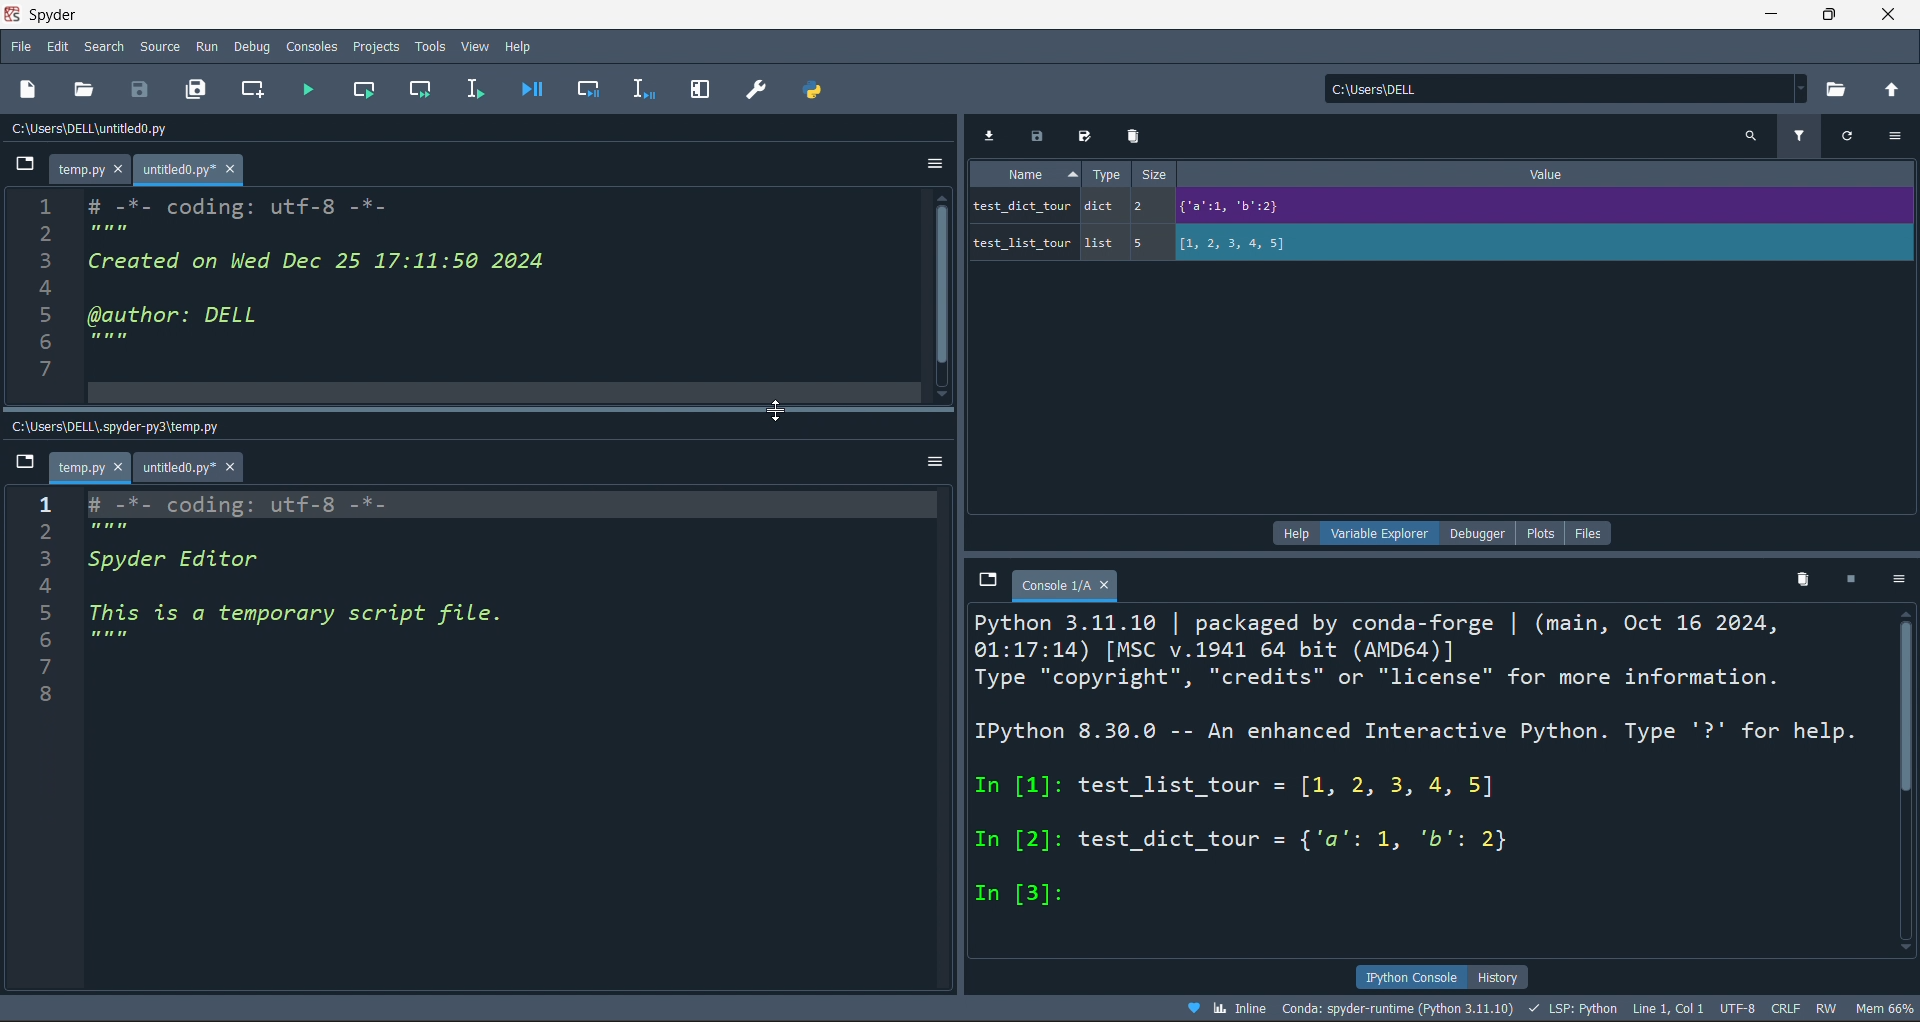  Describe the element at coordinates (26, 463) in the screenshot. I see `browse tab` at that location.